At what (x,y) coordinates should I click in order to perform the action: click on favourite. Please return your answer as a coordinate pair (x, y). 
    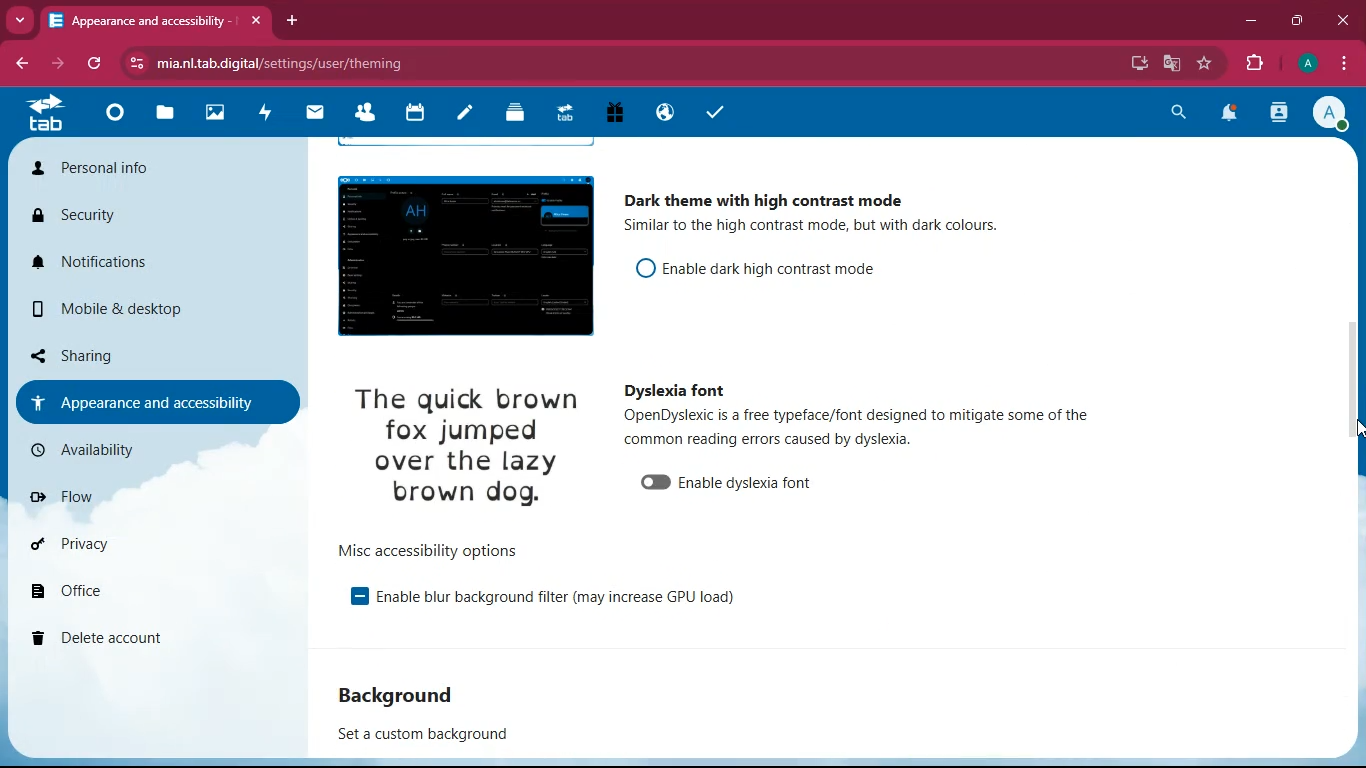
    Looking at the image, I should click on (1205, 63).